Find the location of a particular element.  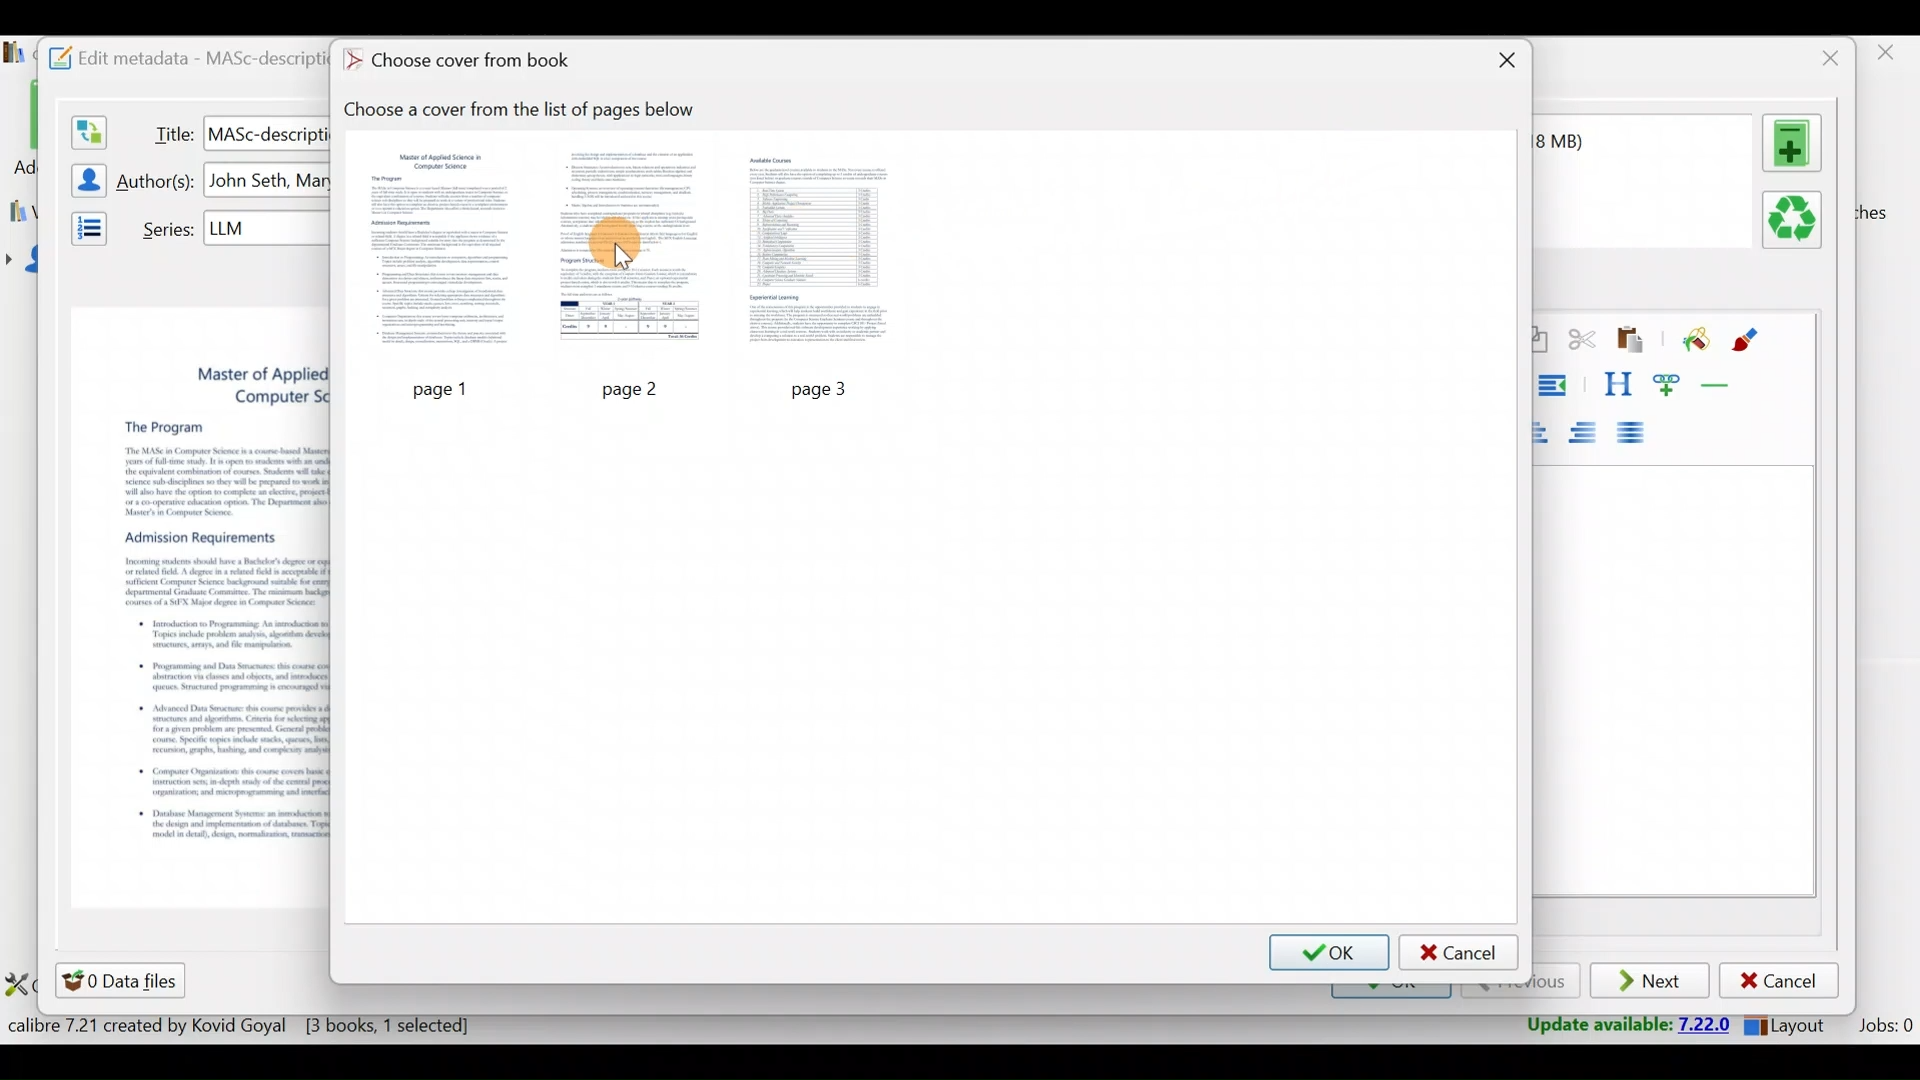

Style is located at coordinates (1617, 384).